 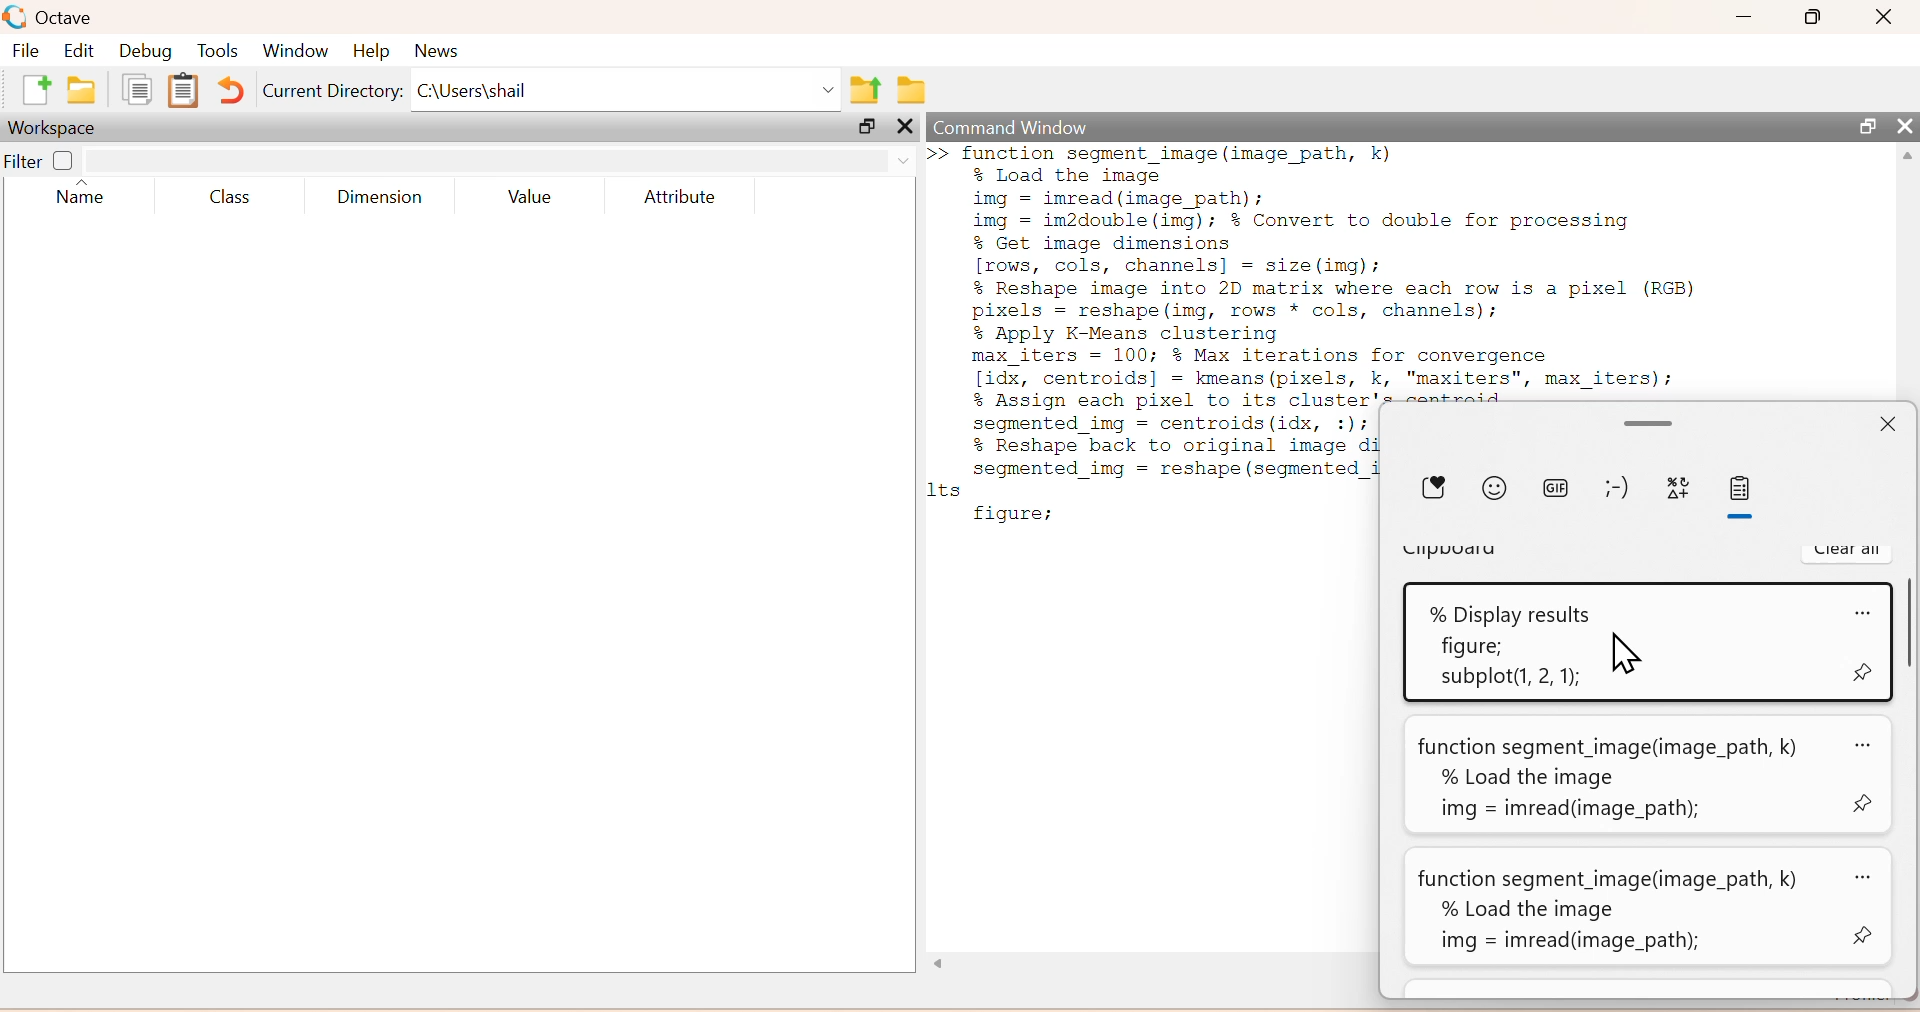 I want to click on function segment_image (image_path, k)% Load the imageimg = imread(image_path);img = im2double (img); % Convert to double for processing% Get image dimensions[rows, cols, channels] = size (img);% Reshape image into 2D matrix where each row is a pixel (RGB)pixels = reshape (img, rows * cols, channels);% Apply K-Means clusteringmax_iters = 100; % Max iterations for convergence[idx, centroids] = kmeans (pixels, k, "maxiters", max_iters);% Assign each pixel to its cluster's centroids, so click(x=1322, y=278).